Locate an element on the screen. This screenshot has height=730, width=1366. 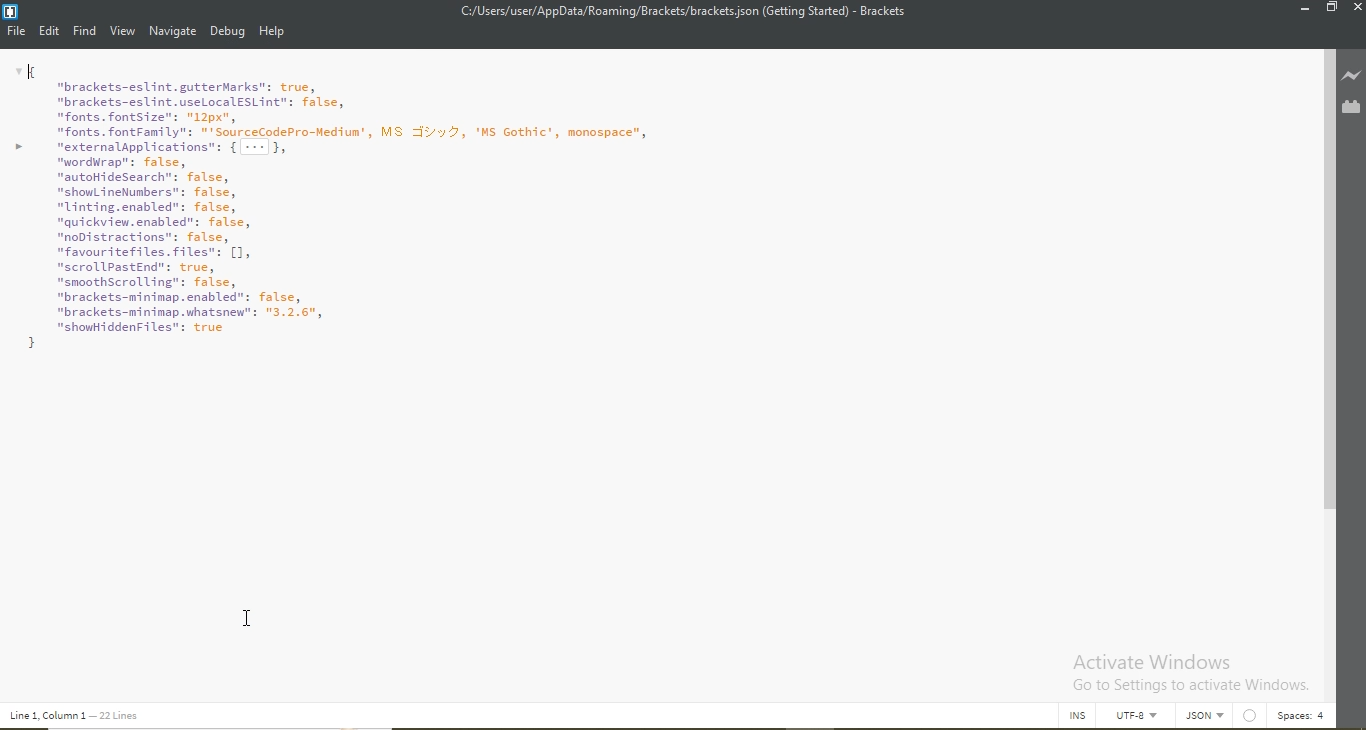
scroll bar is located at coordinates (1330, 325).